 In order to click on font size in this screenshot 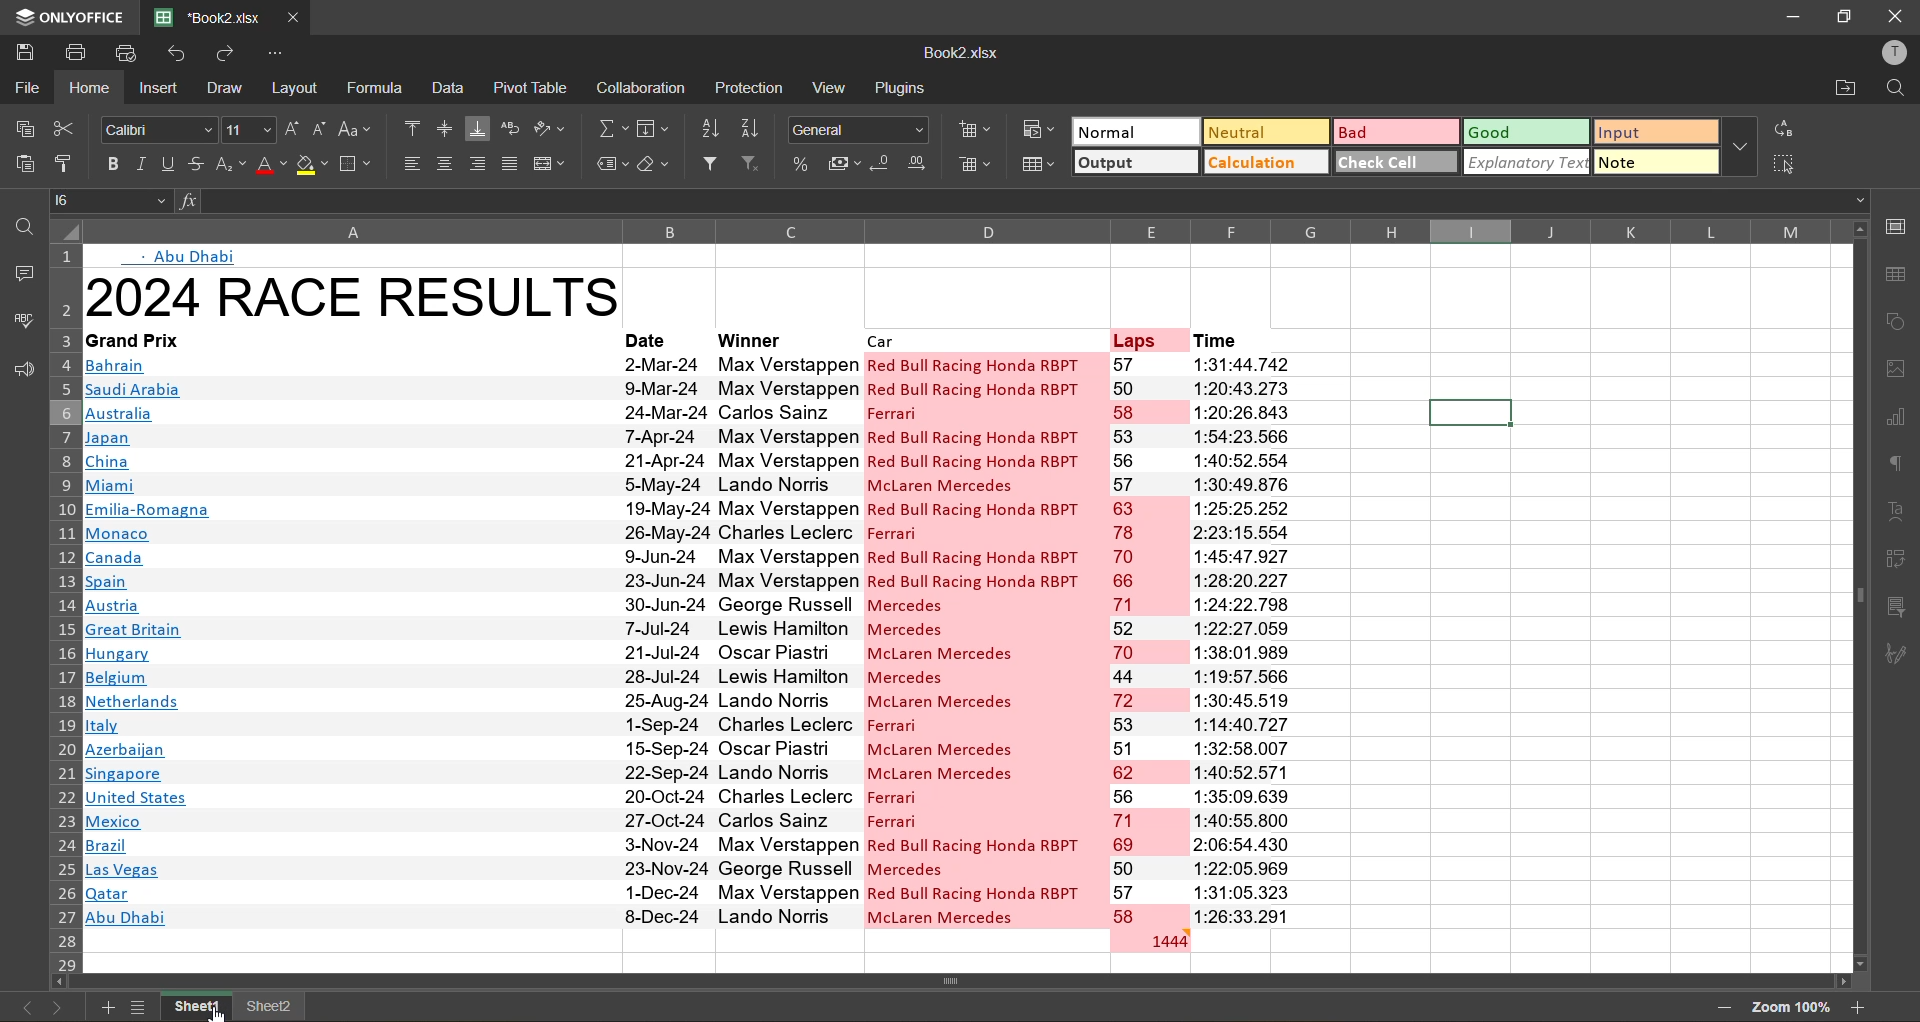, I will do `click(250, 128)`.